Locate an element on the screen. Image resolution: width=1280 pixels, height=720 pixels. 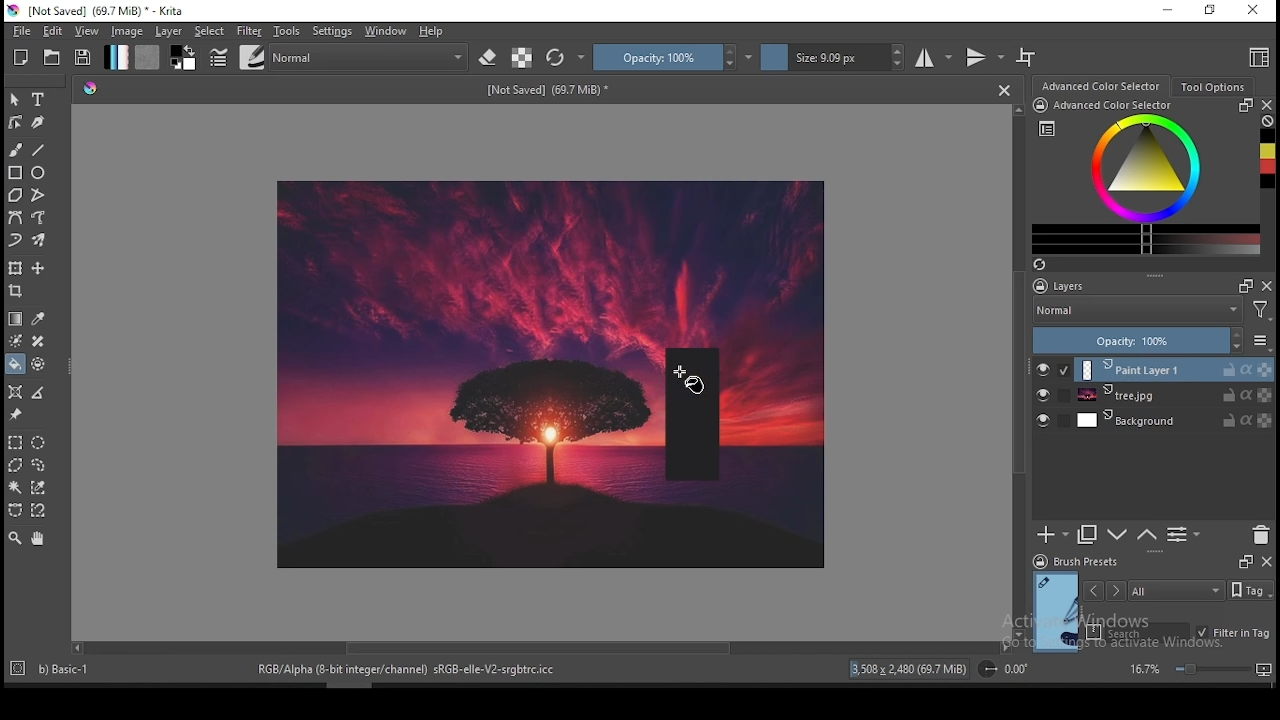
preserve alpha is located at coordinates (522, 58).